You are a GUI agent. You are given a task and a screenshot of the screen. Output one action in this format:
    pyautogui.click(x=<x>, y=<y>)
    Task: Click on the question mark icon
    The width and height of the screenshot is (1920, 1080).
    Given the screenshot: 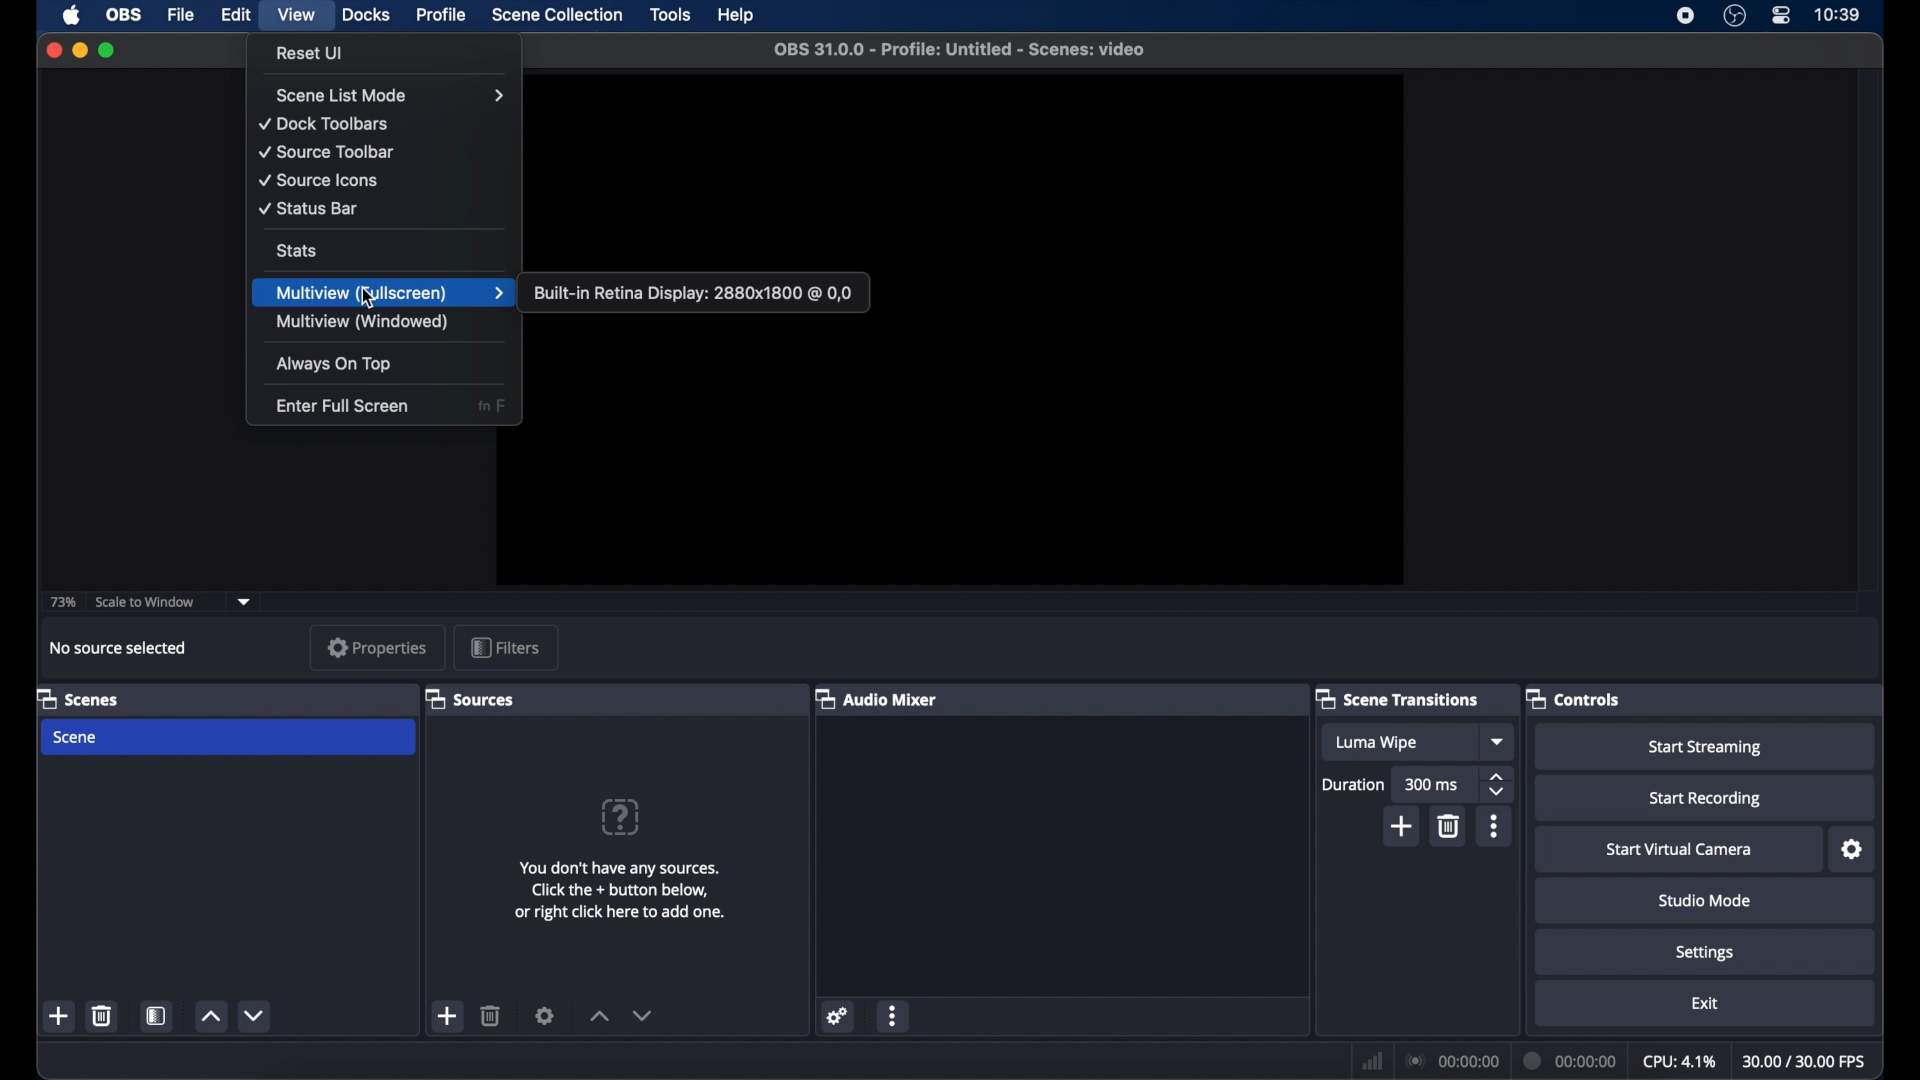 What is the action you would take?
    pyautogui.click(x=622, y=817)
    